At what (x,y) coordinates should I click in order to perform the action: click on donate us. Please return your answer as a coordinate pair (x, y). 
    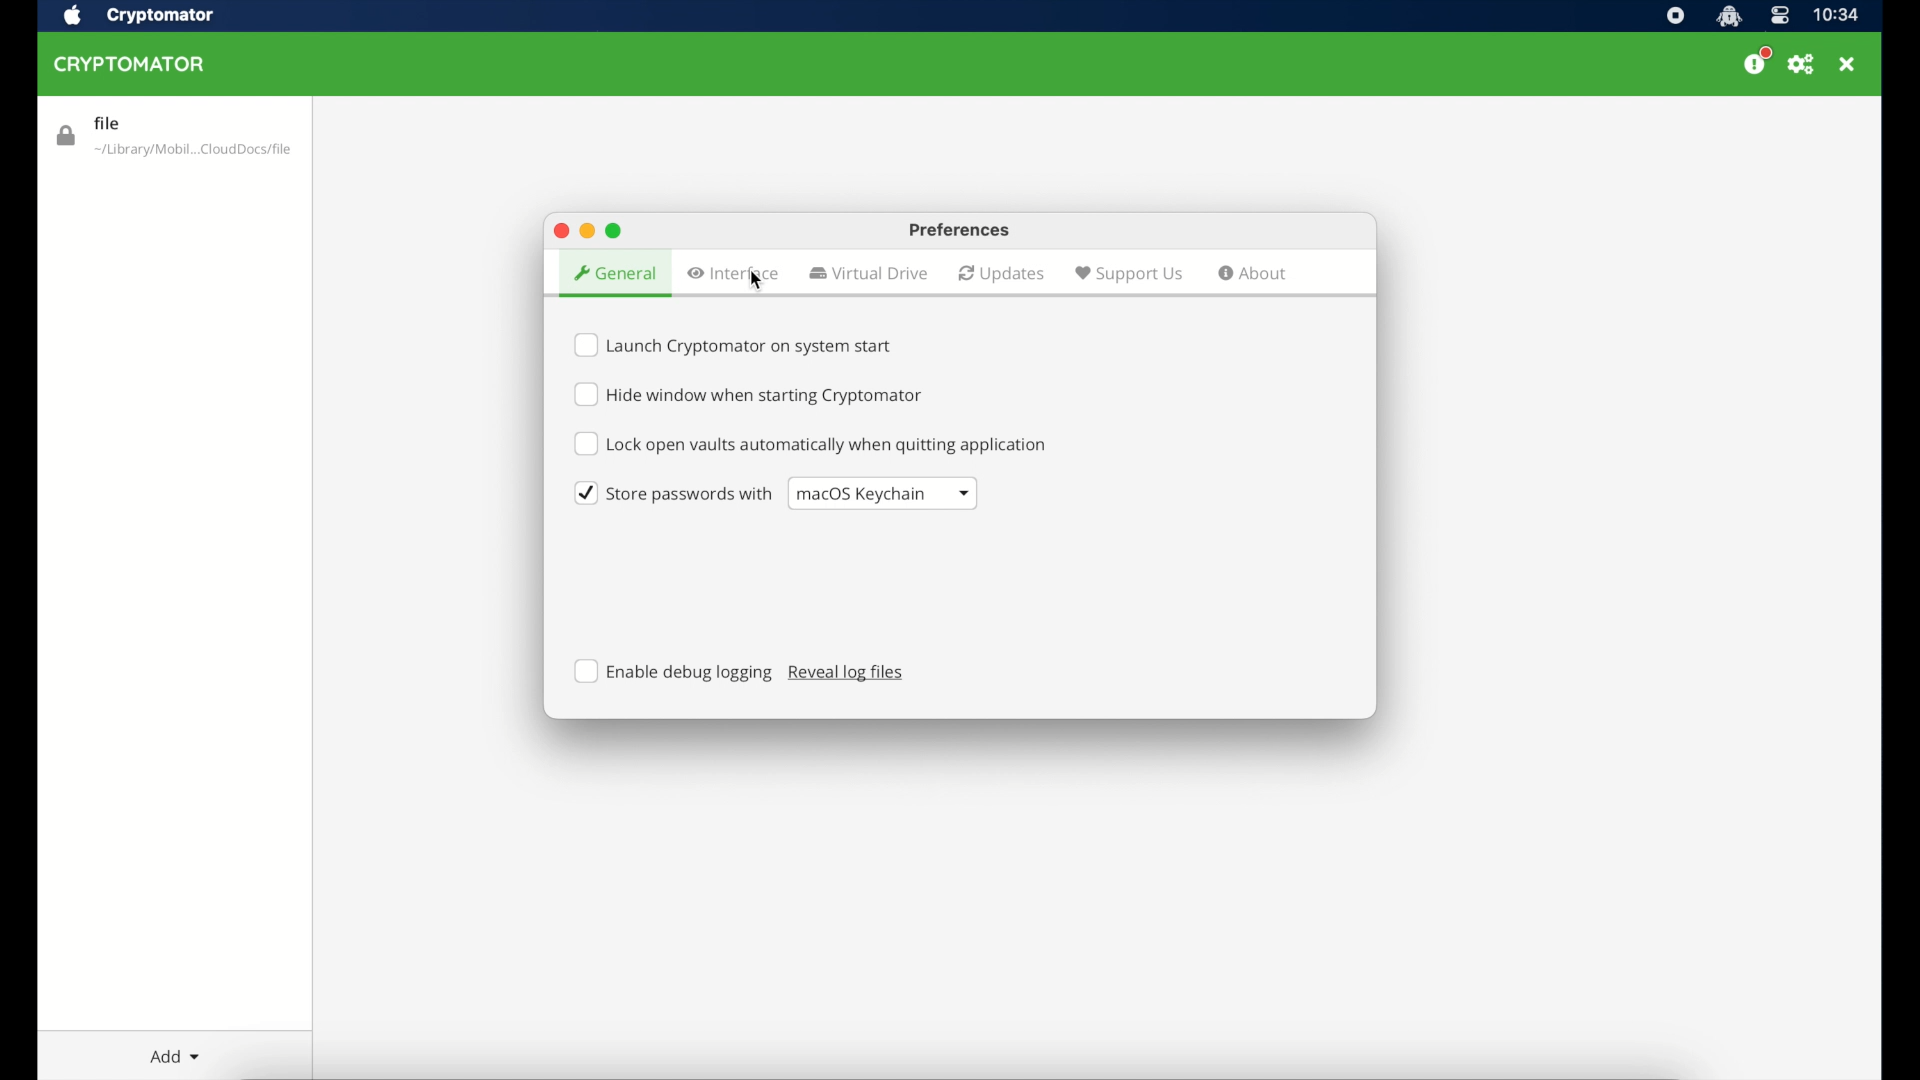
    Looking at the image, I should click on (1756, 63).